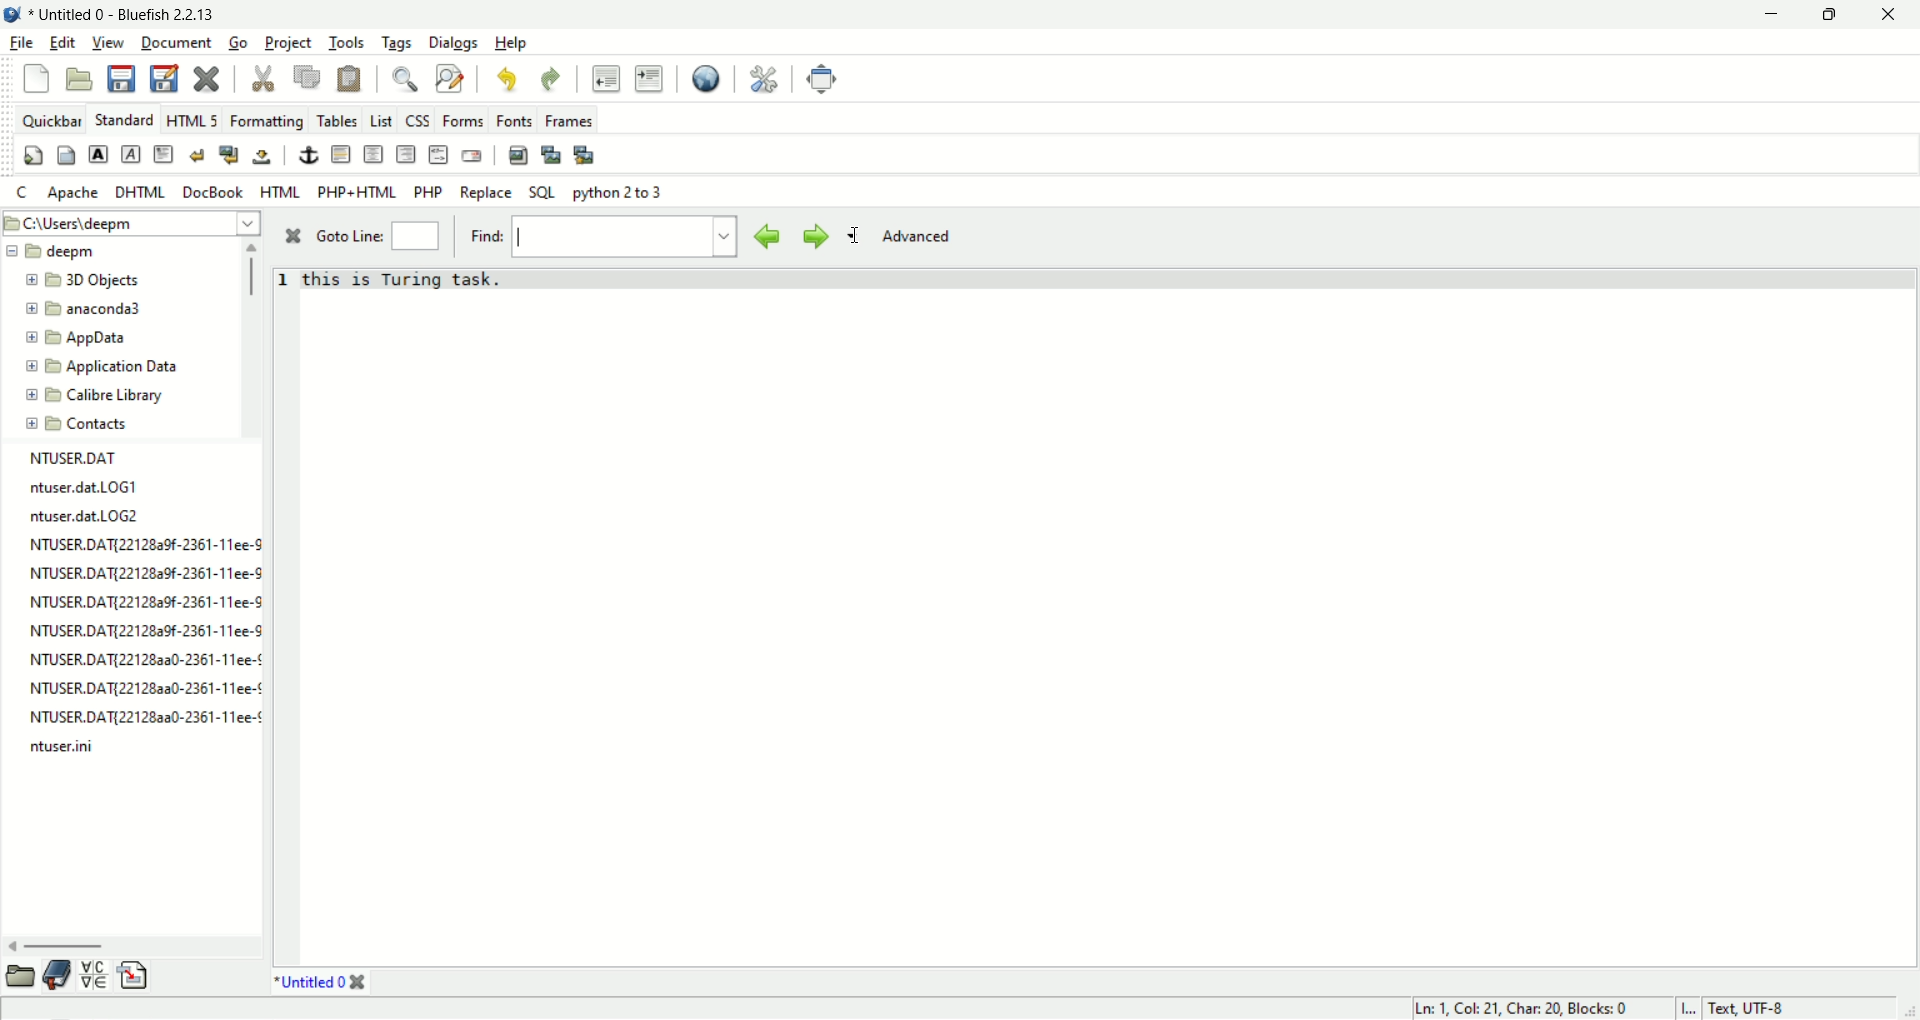 This screenshot has height=1020, width=1920. Describe the element at coordinates (407, 154) in the screenshot. I see `right justify` at that location.